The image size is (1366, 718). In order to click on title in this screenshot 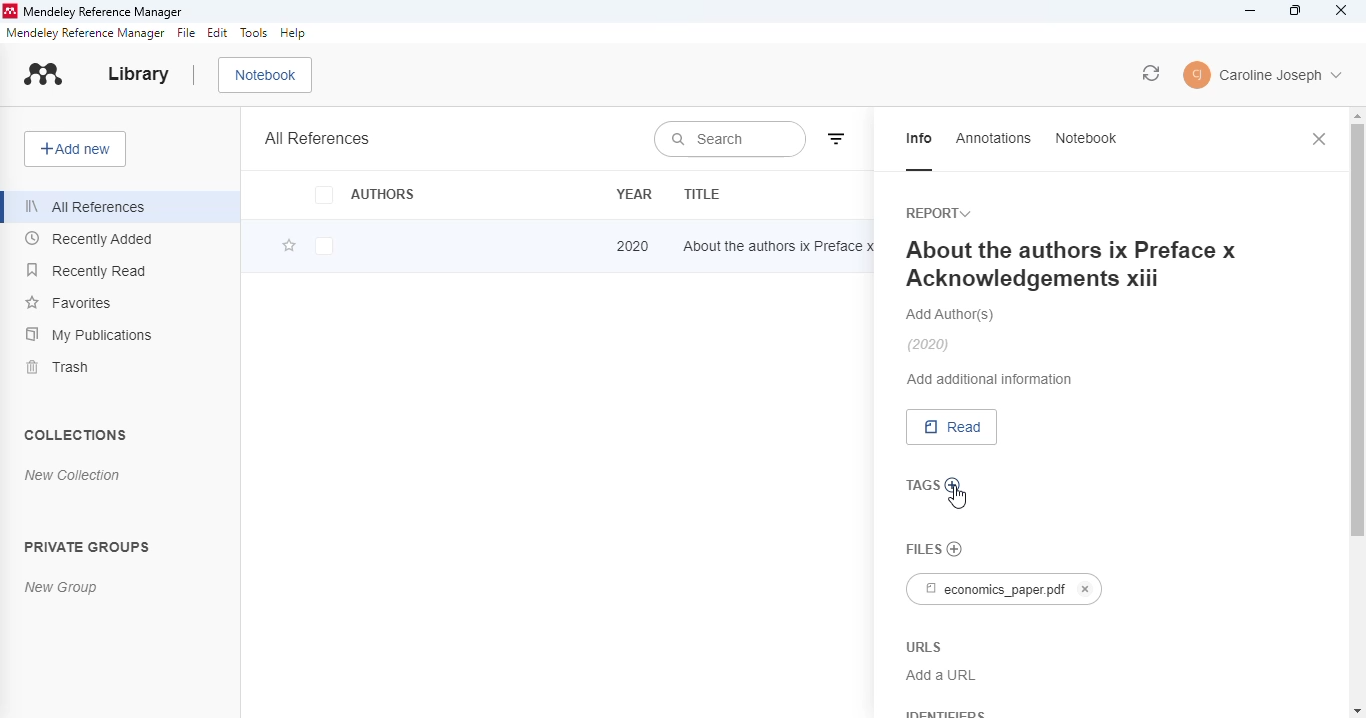, I will do `click(701, 194)`.